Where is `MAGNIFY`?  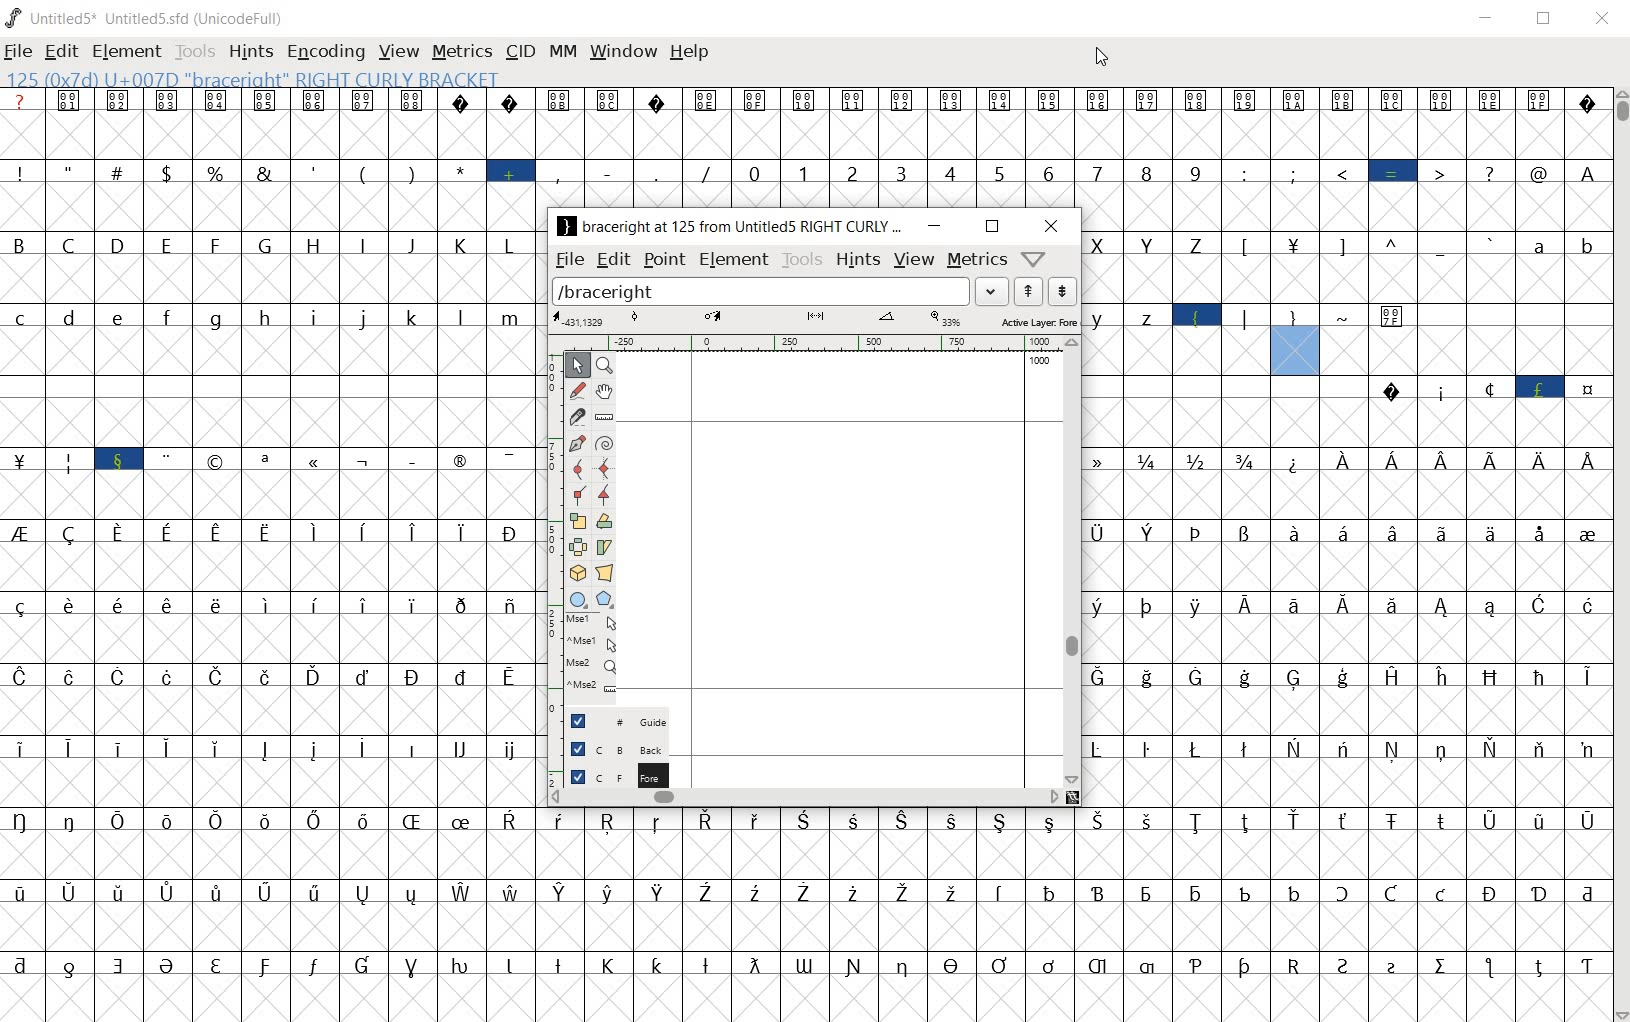 MAGNIFY is located at coordinates (606, 364).